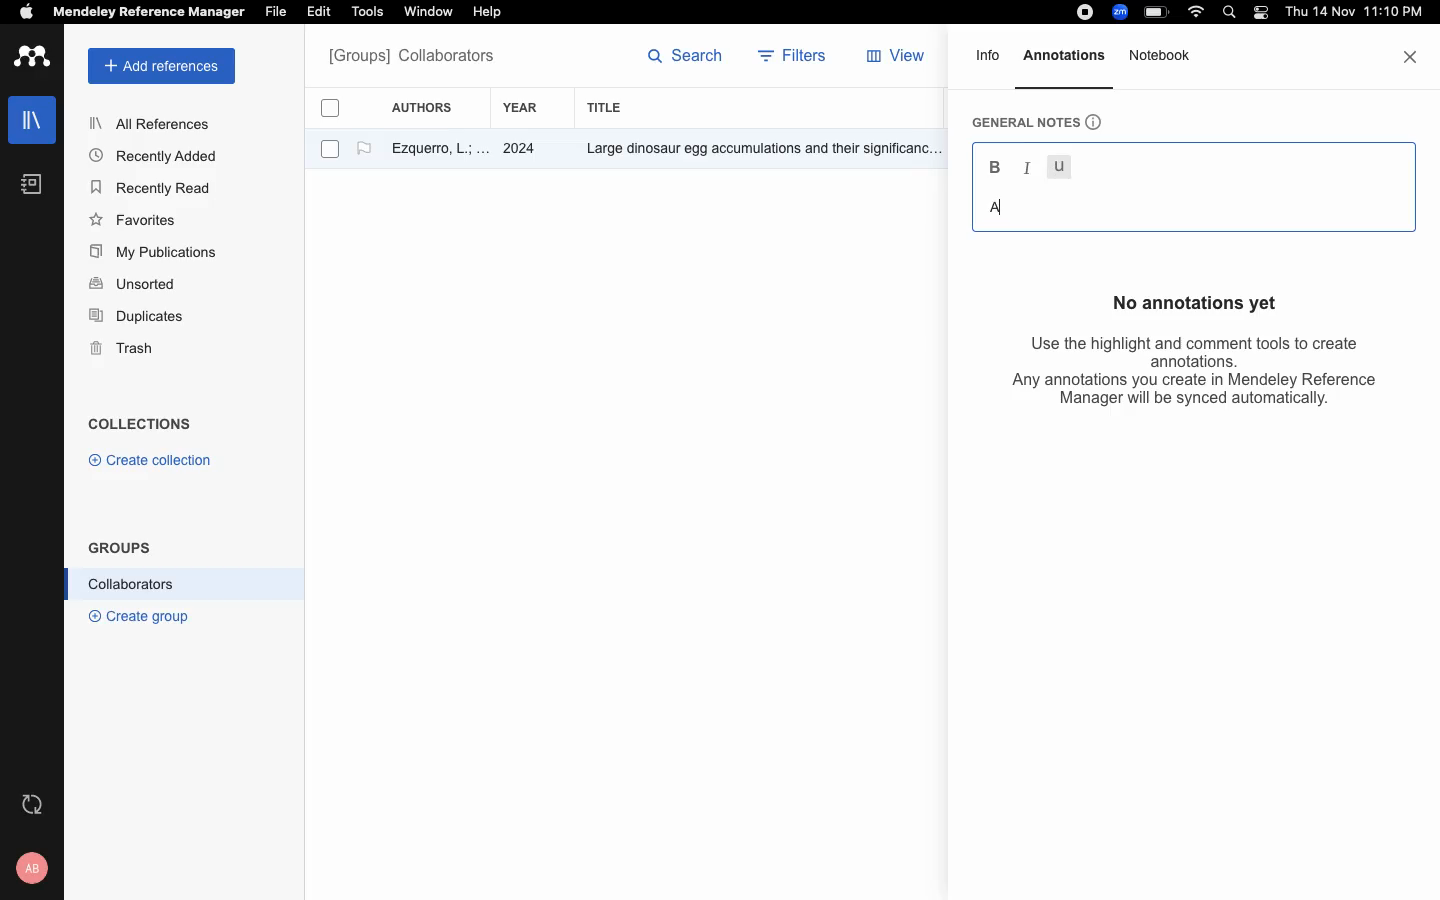 The height and width of the screenshot is (900, 1440). I want to click on No annotations yet, so click(1198, 302).